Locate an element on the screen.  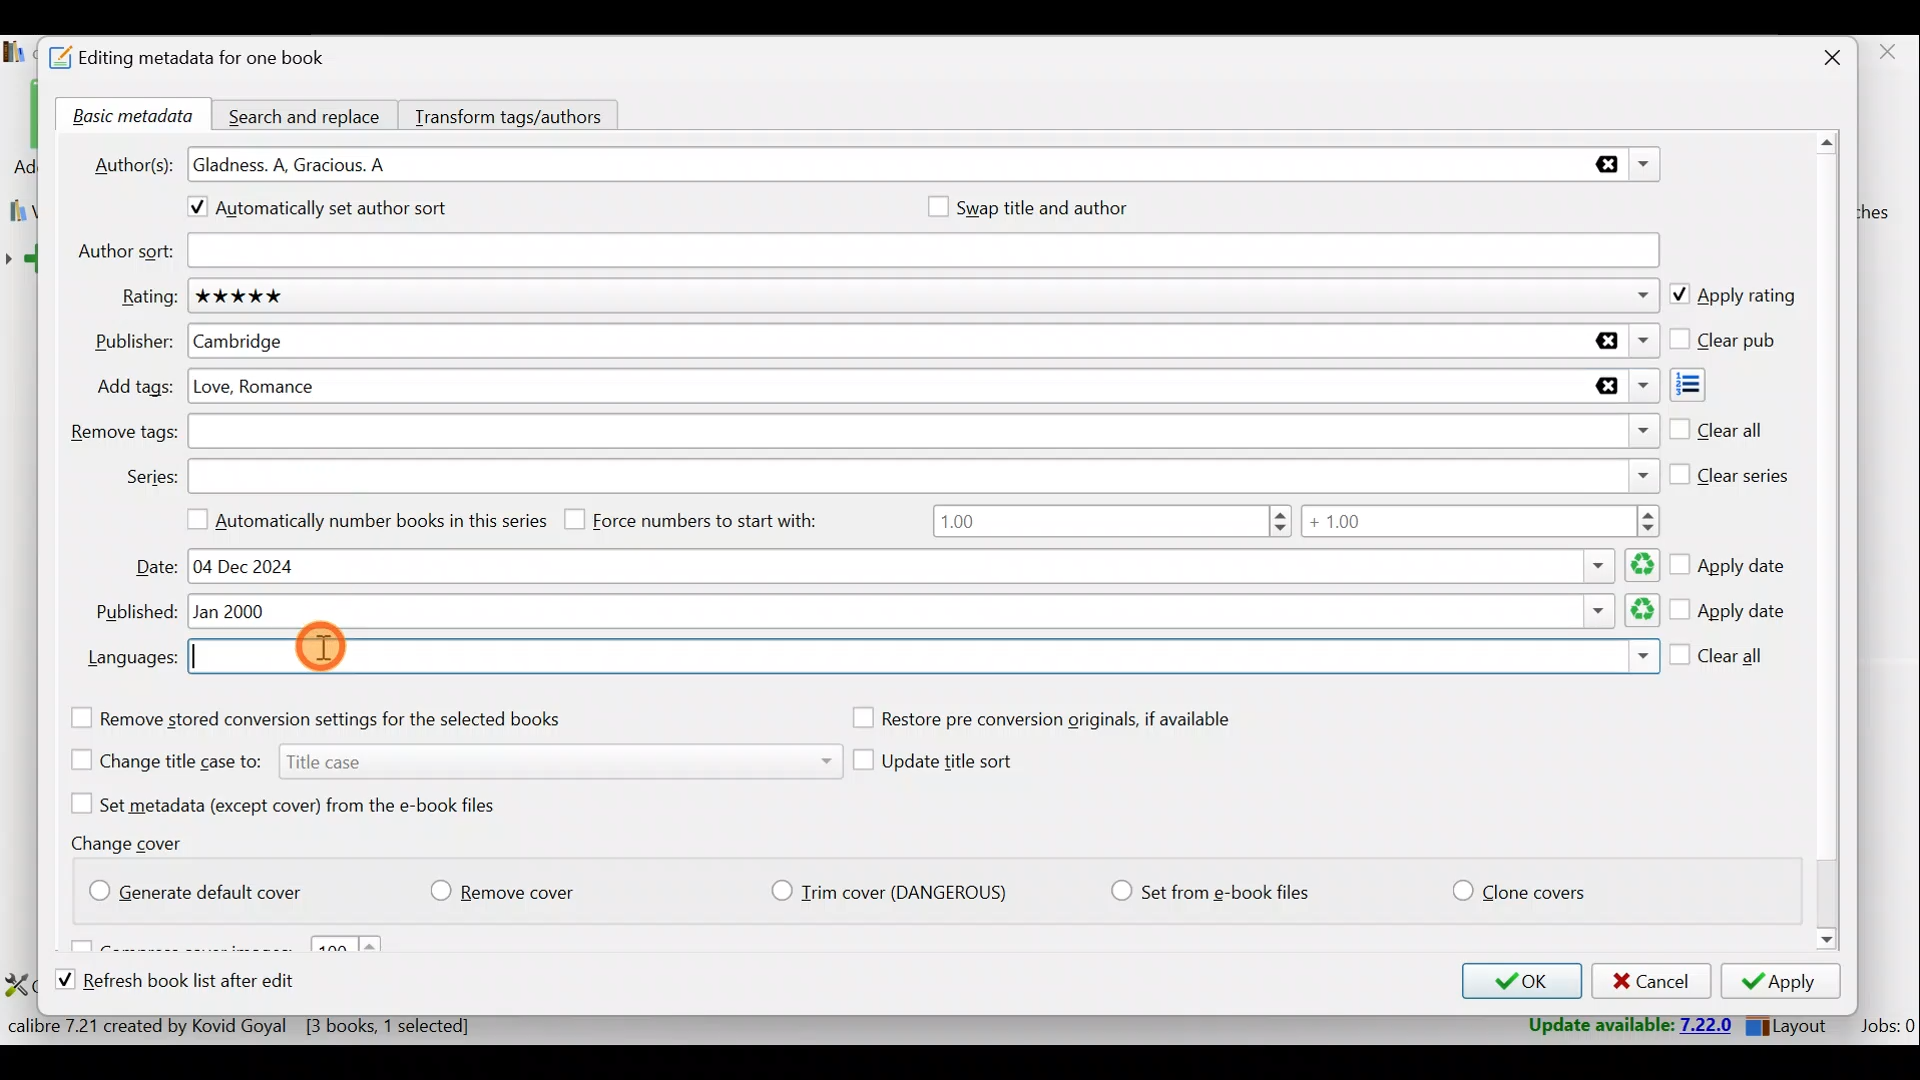
Apply date is located at coordinates (1732, 559).